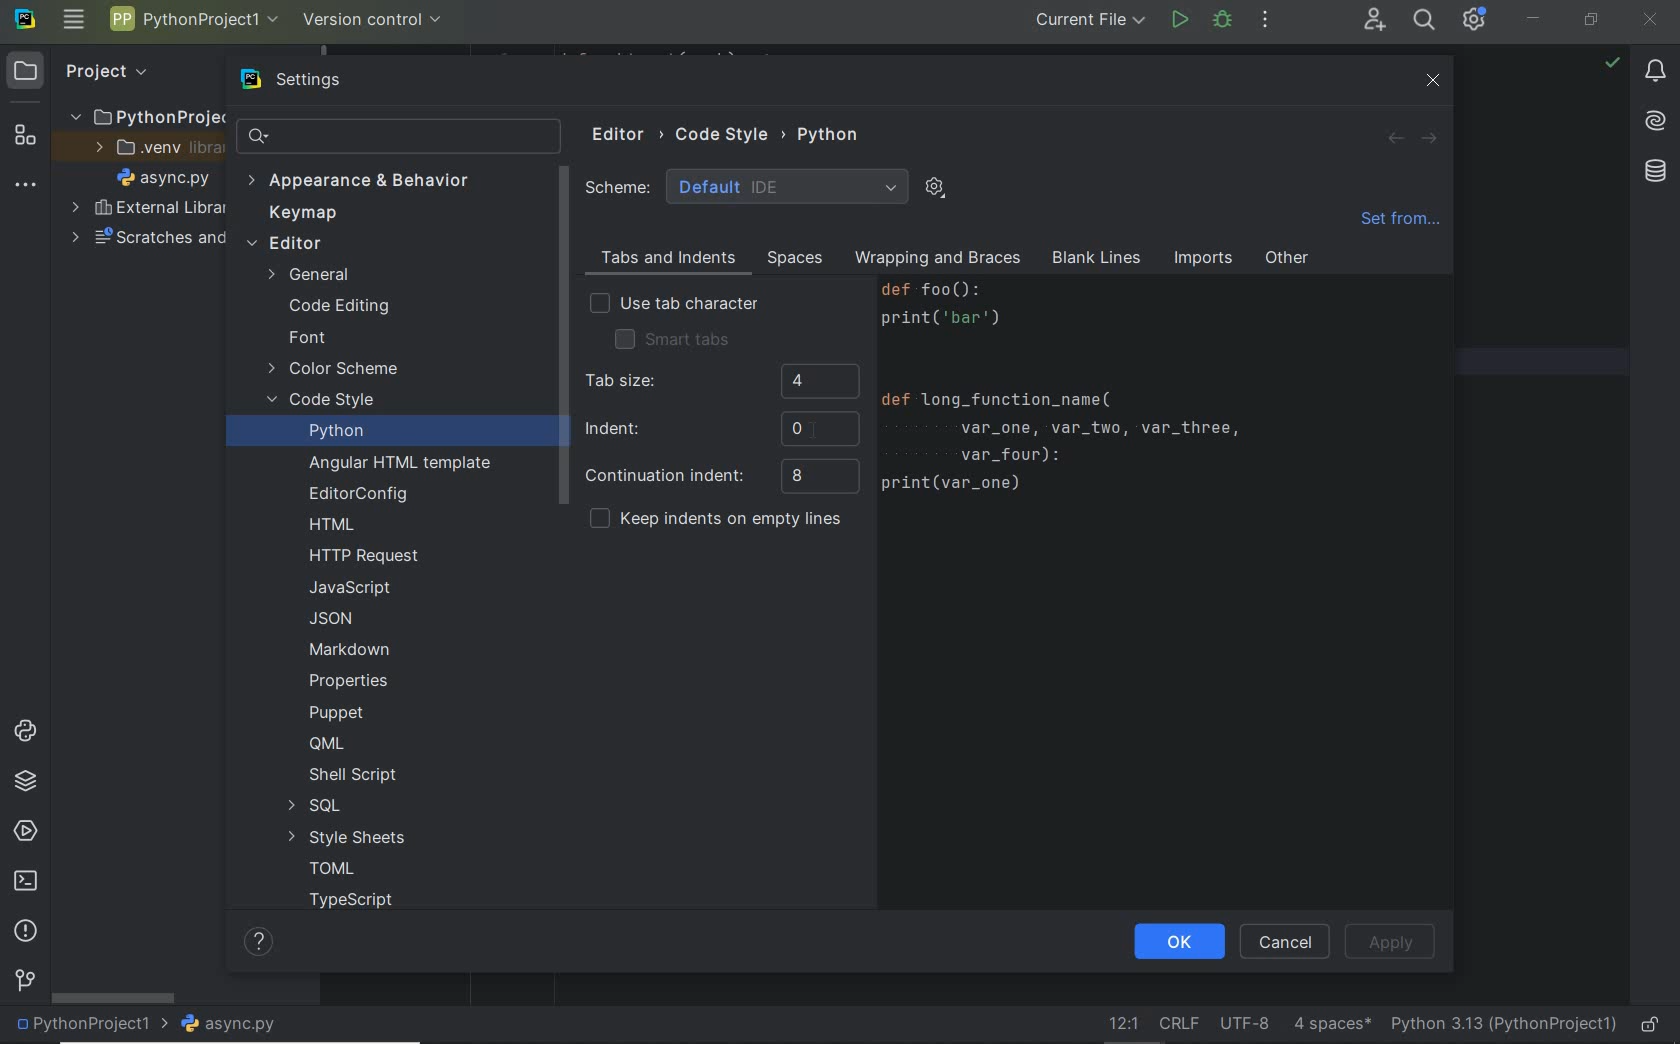 The image size is (1680, 1044). I want to click on make file ready only, so click(1653, 1026).